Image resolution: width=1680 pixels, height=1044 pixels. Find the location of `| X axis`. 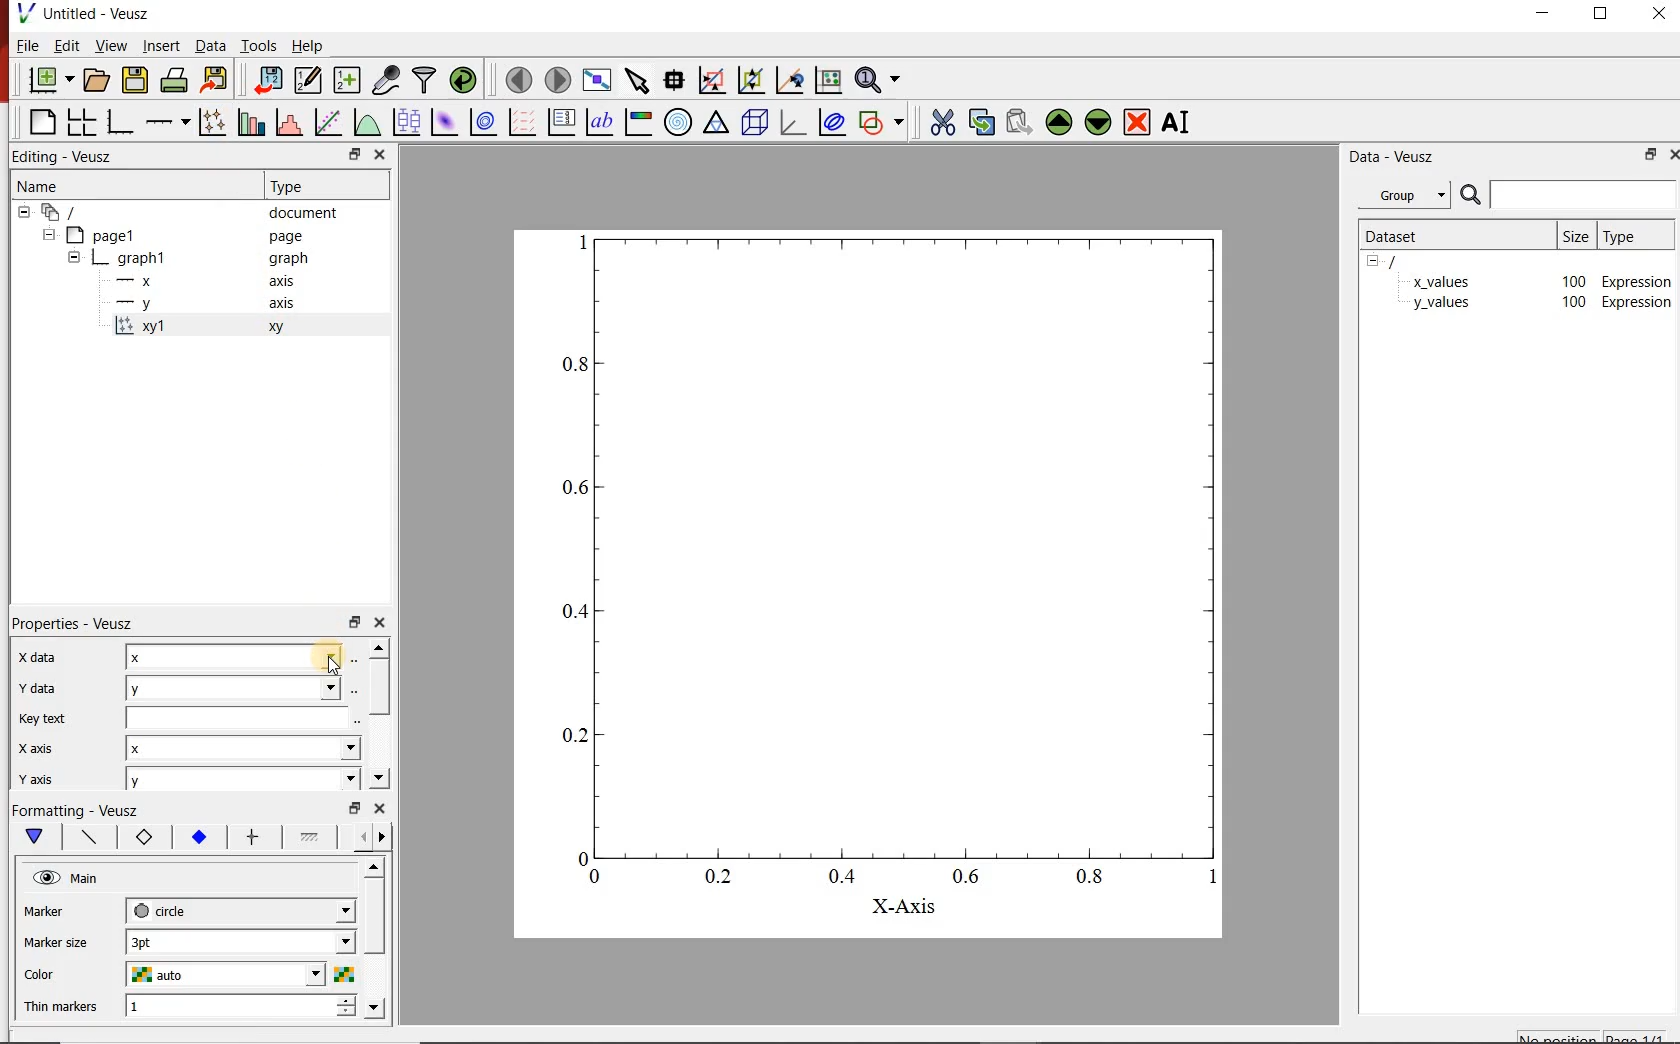

| X axis is located at coordinates (44, 748).